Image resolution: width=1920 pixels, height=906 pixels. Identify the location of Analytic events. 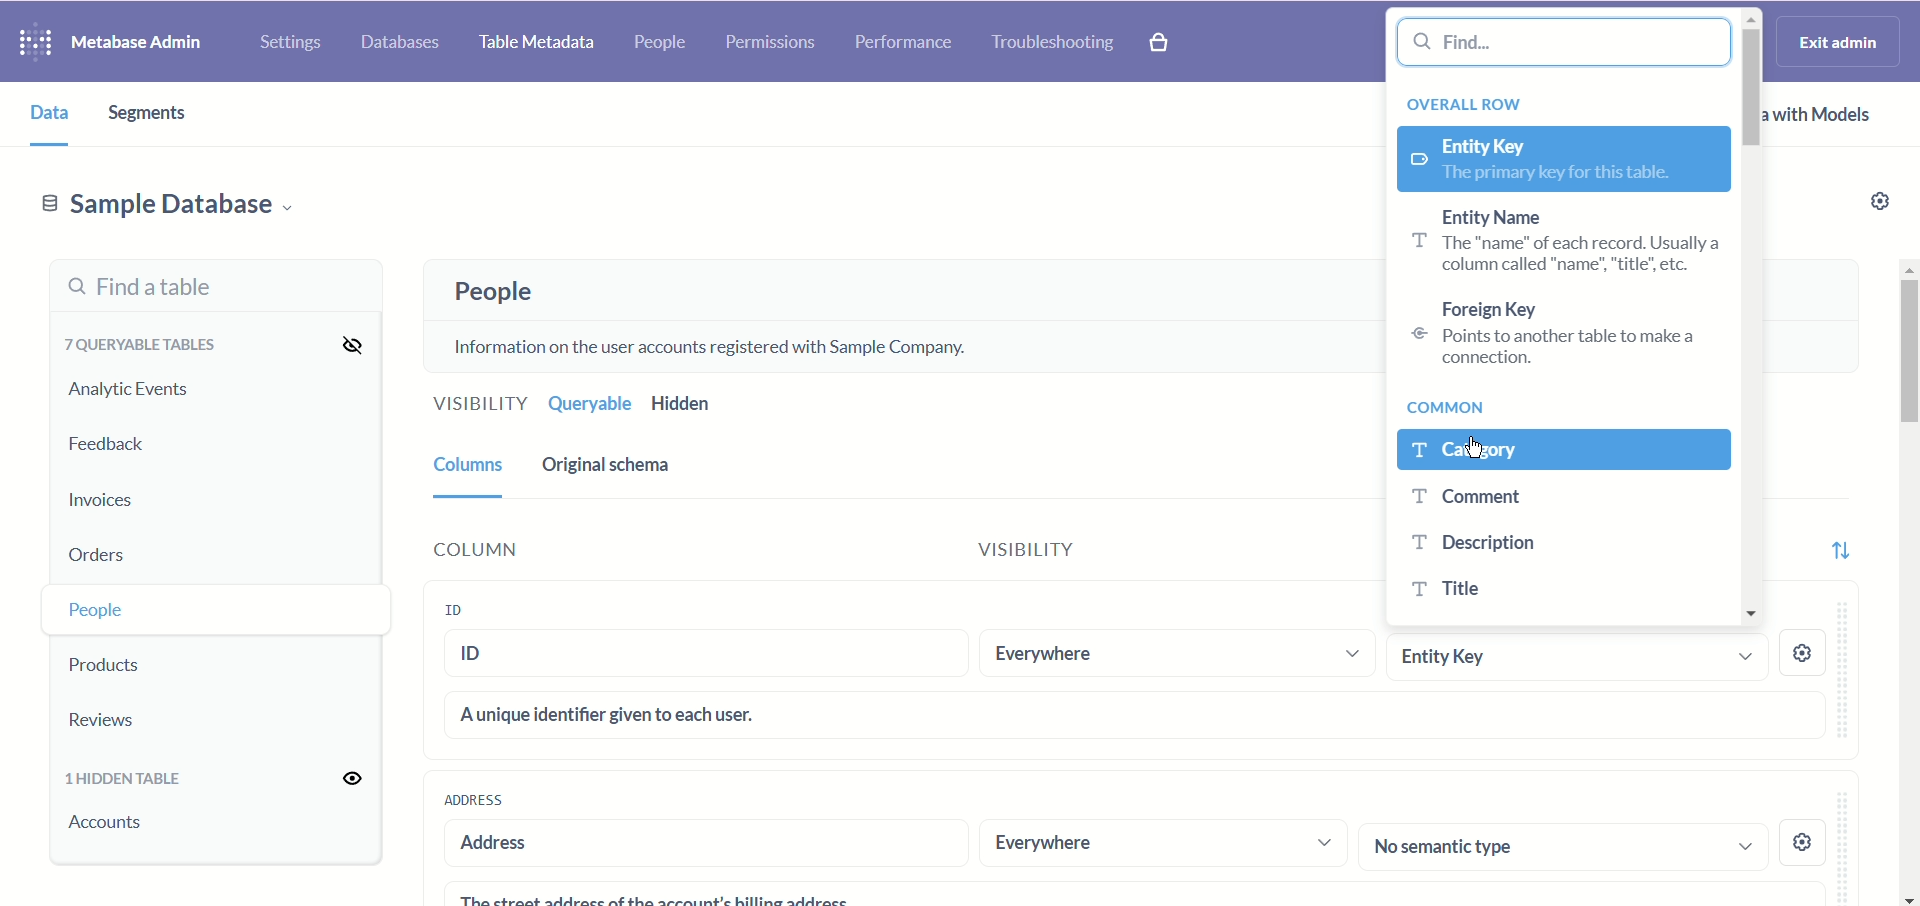
(127, 390).